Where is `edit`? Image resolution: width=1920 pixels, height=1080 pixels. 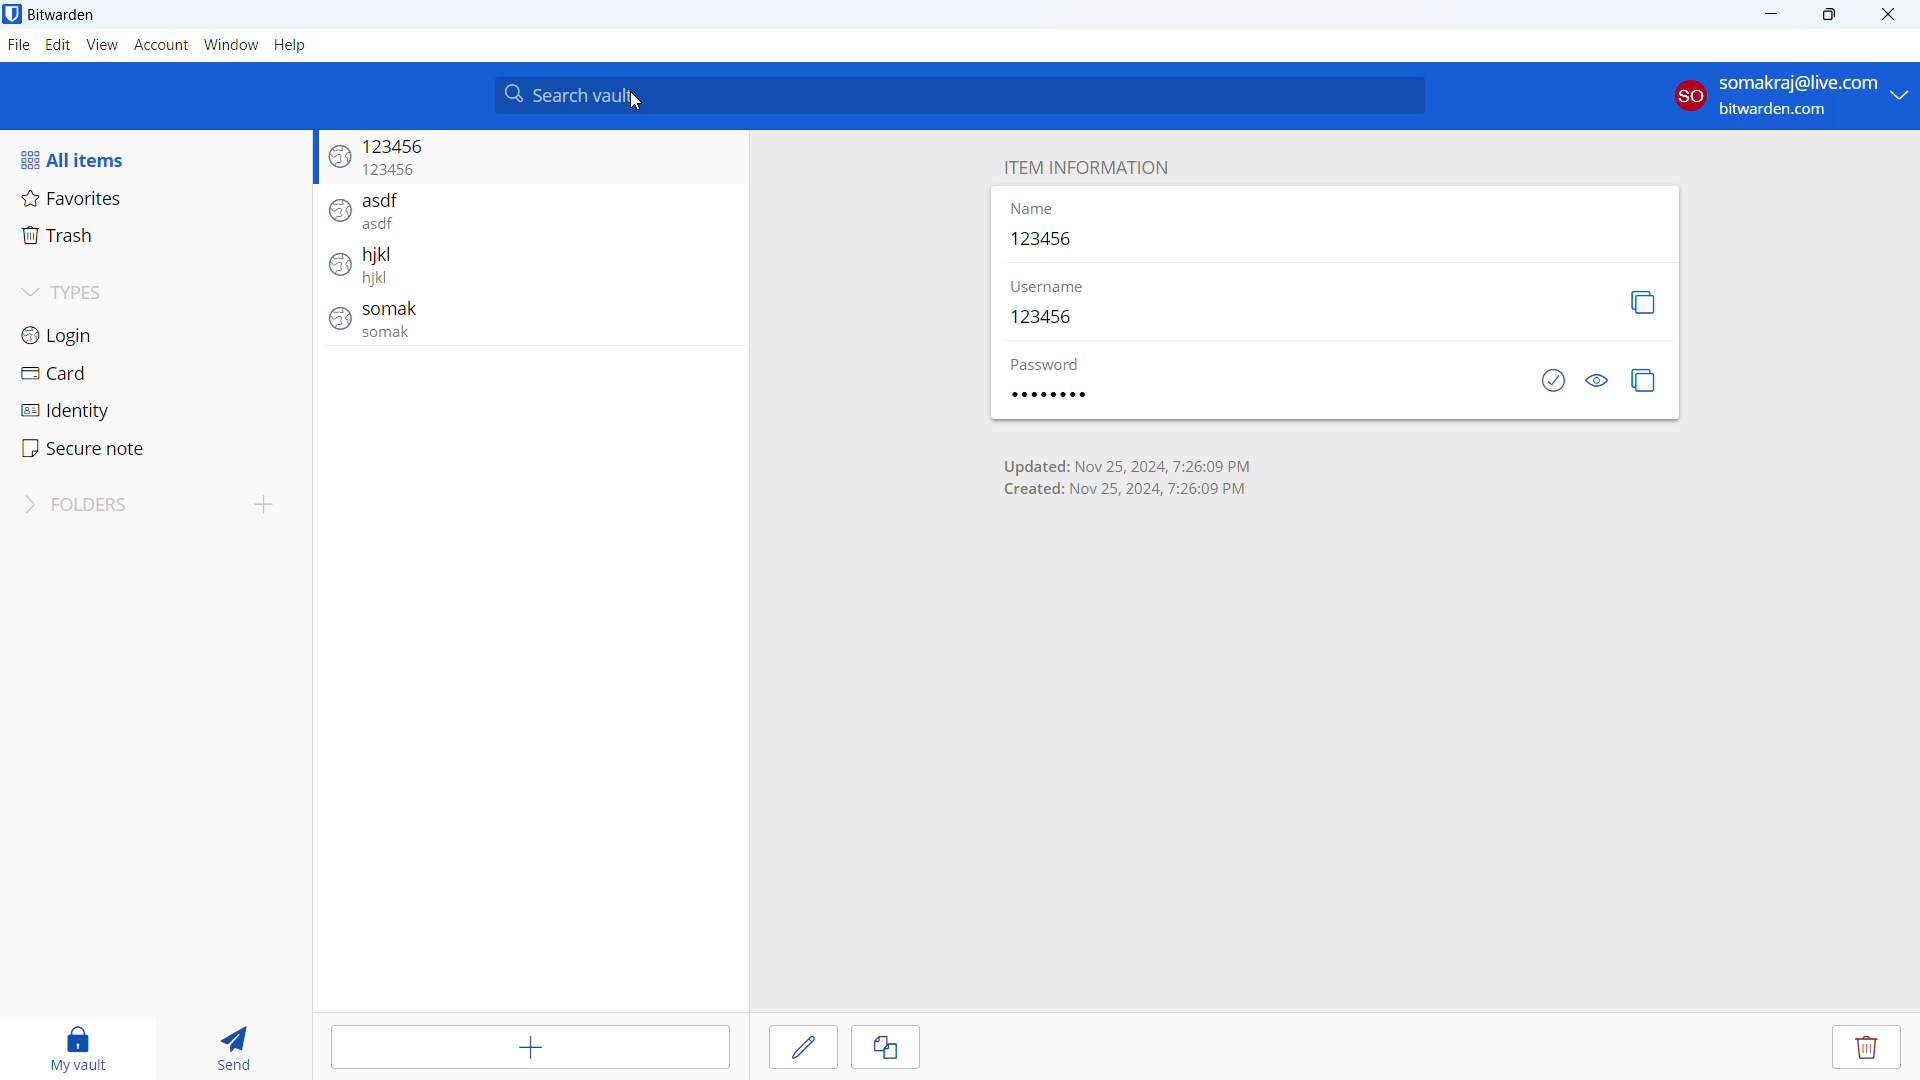 edit is located at coordinates (804, 1046).